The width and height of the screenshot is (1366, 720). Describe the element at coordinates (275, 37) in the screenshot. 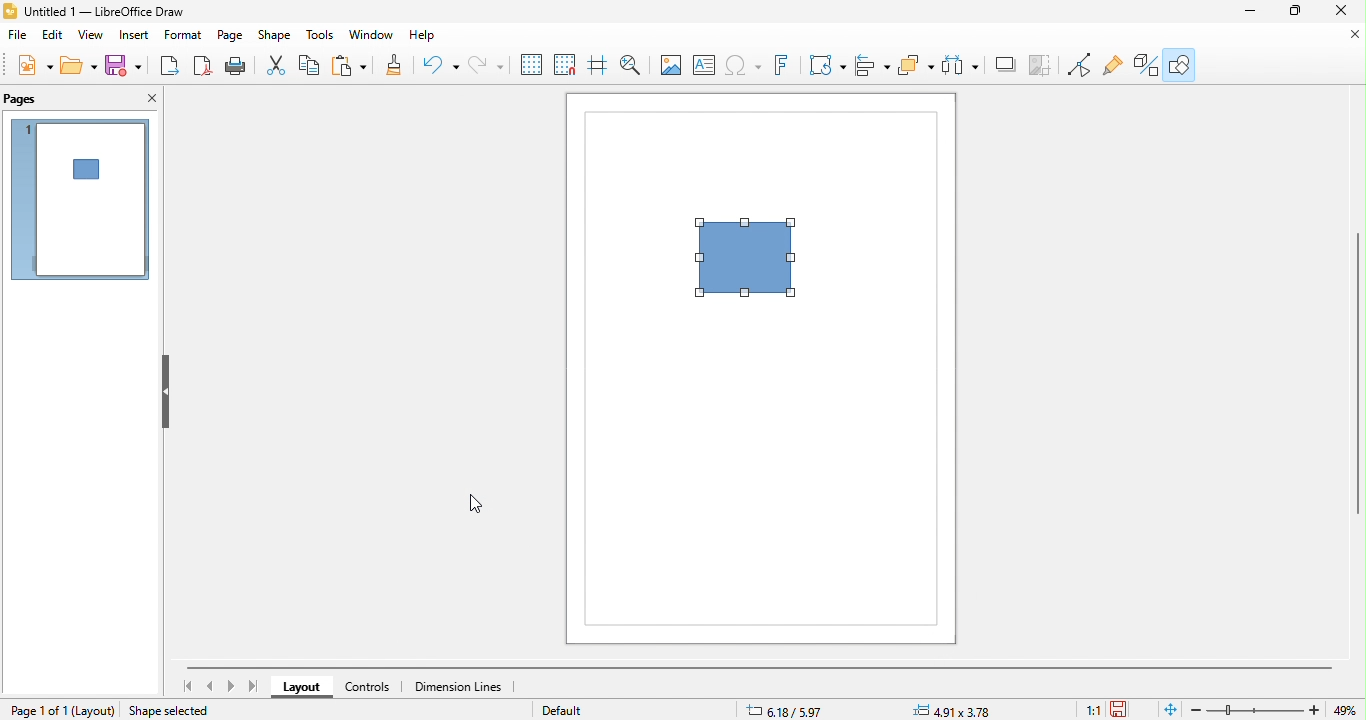

I see `shape` at that location.